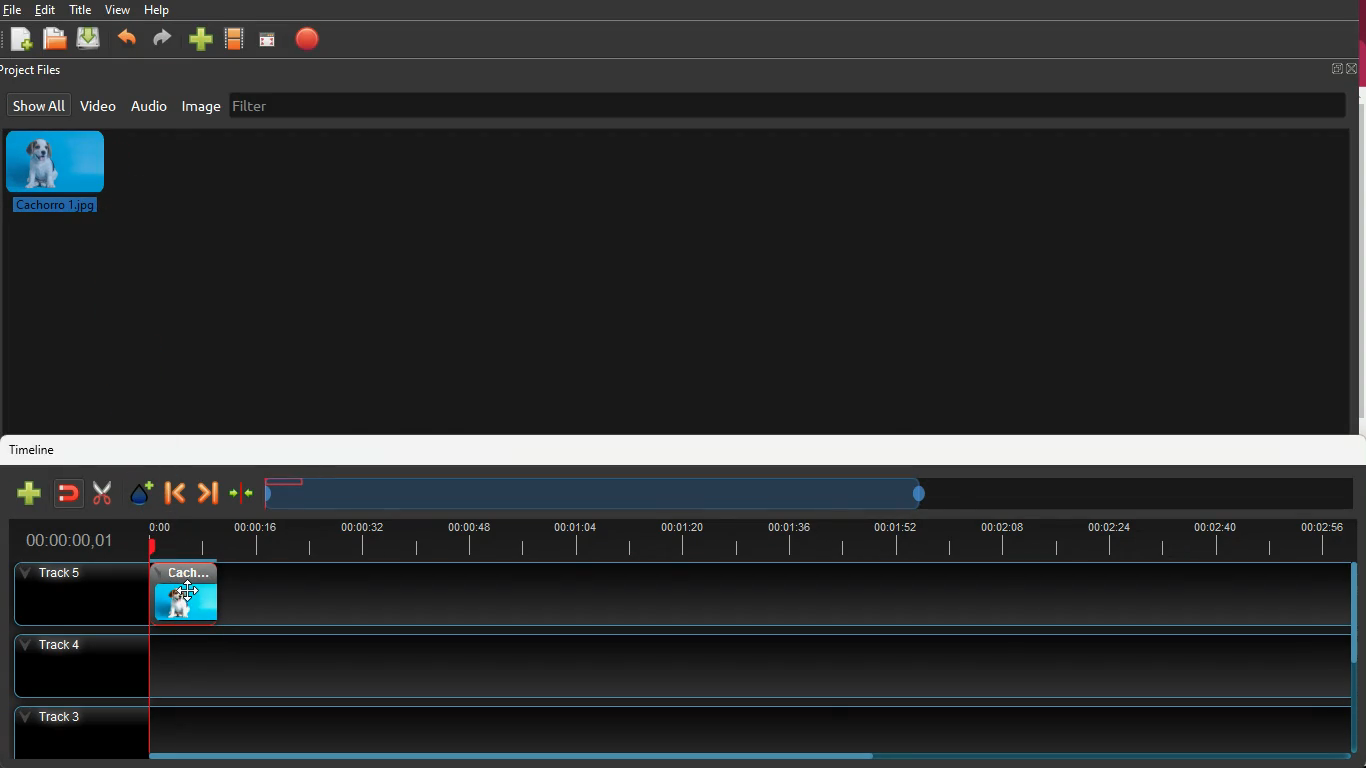  What do you see at coordinates (235, 38) in the screenshot?
I see `movie` at bounding box center [235, 38].